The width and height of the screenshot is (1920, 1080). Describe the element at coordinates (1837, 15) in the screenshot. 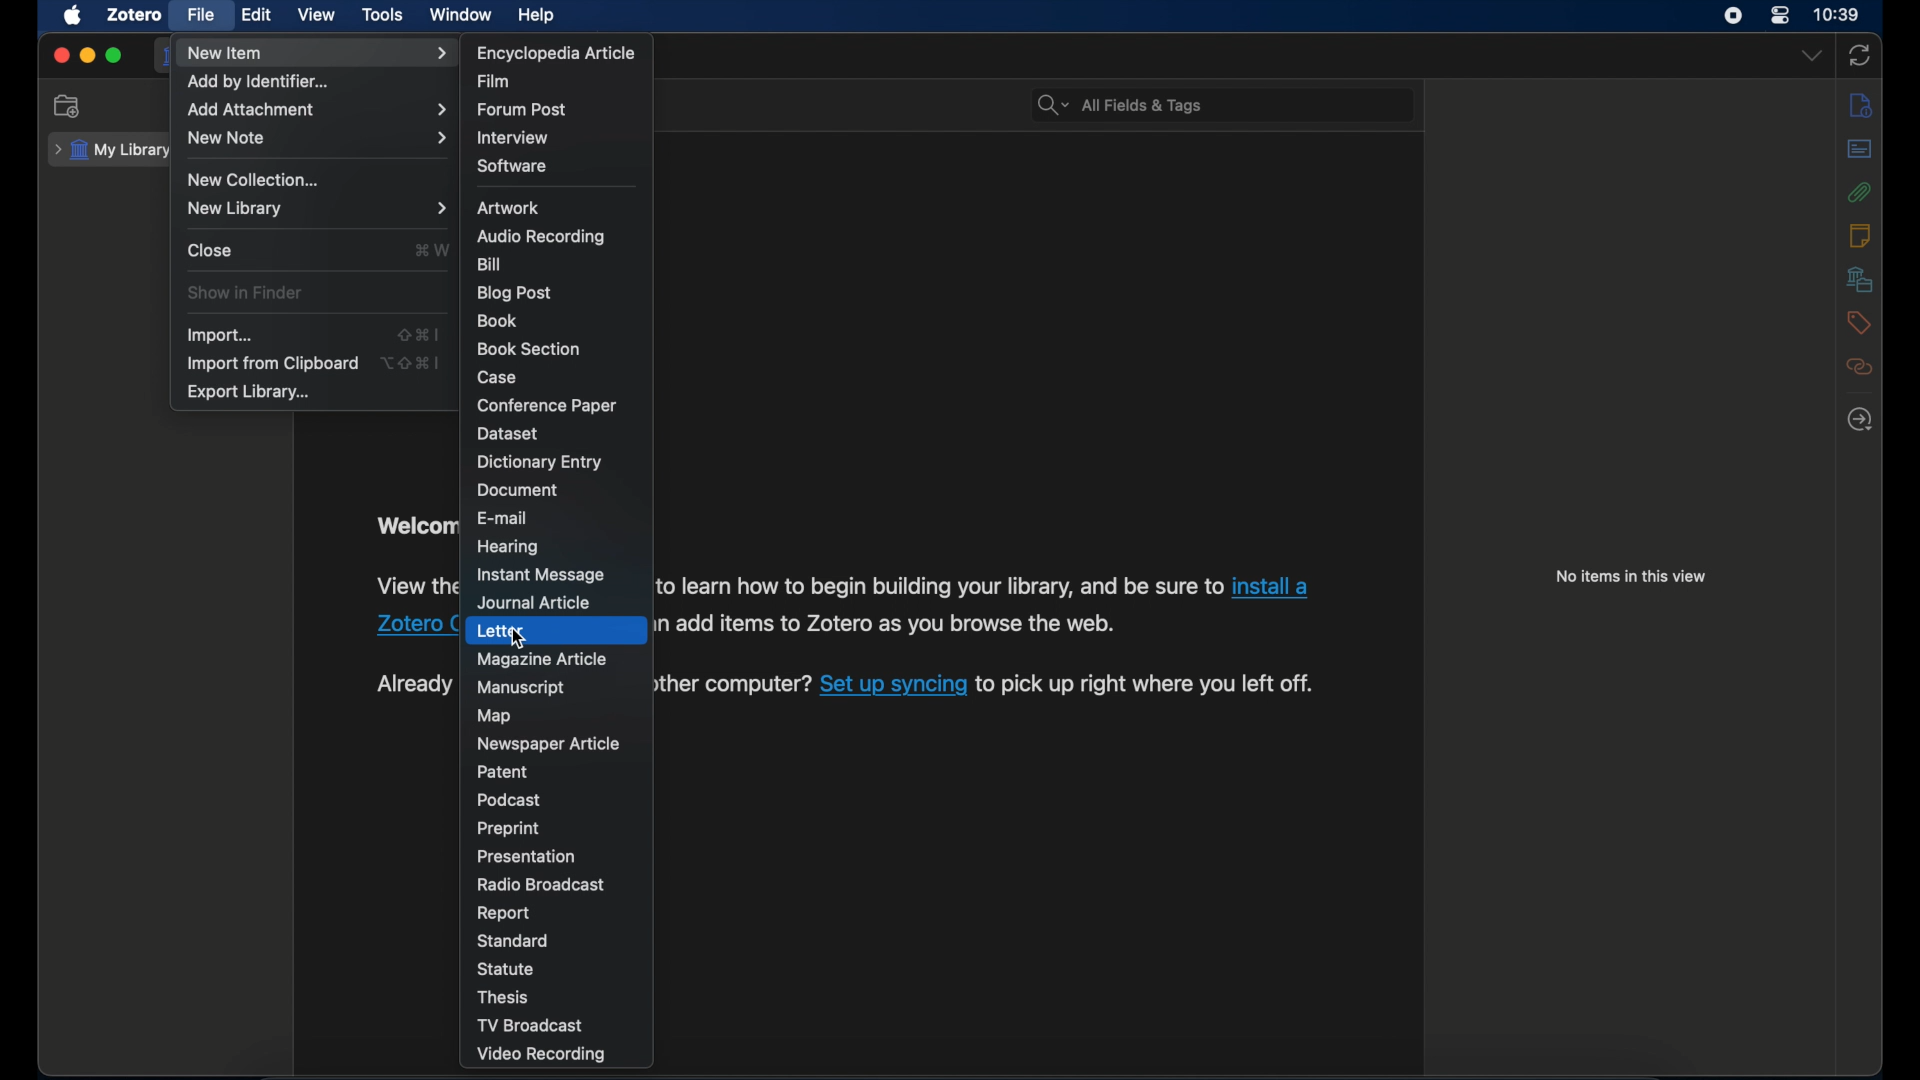

I see `time` at that location.